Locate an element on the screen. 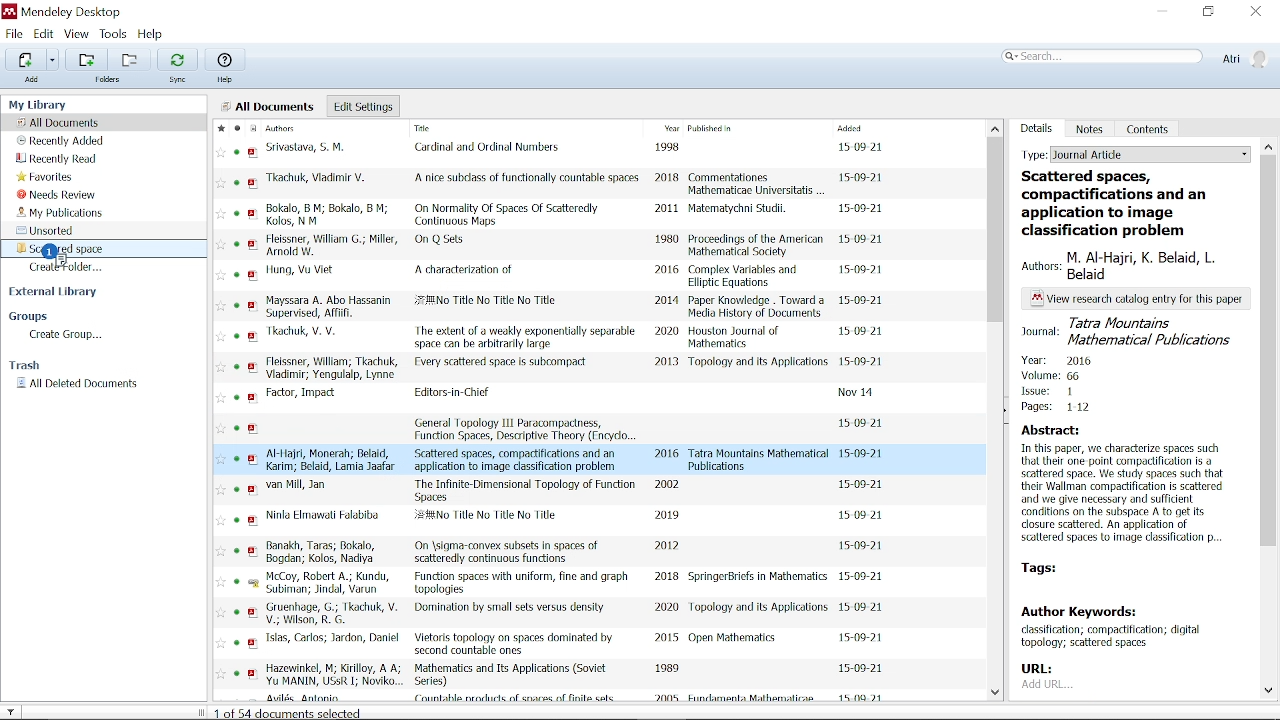  title is located at coordinates (492, 519).